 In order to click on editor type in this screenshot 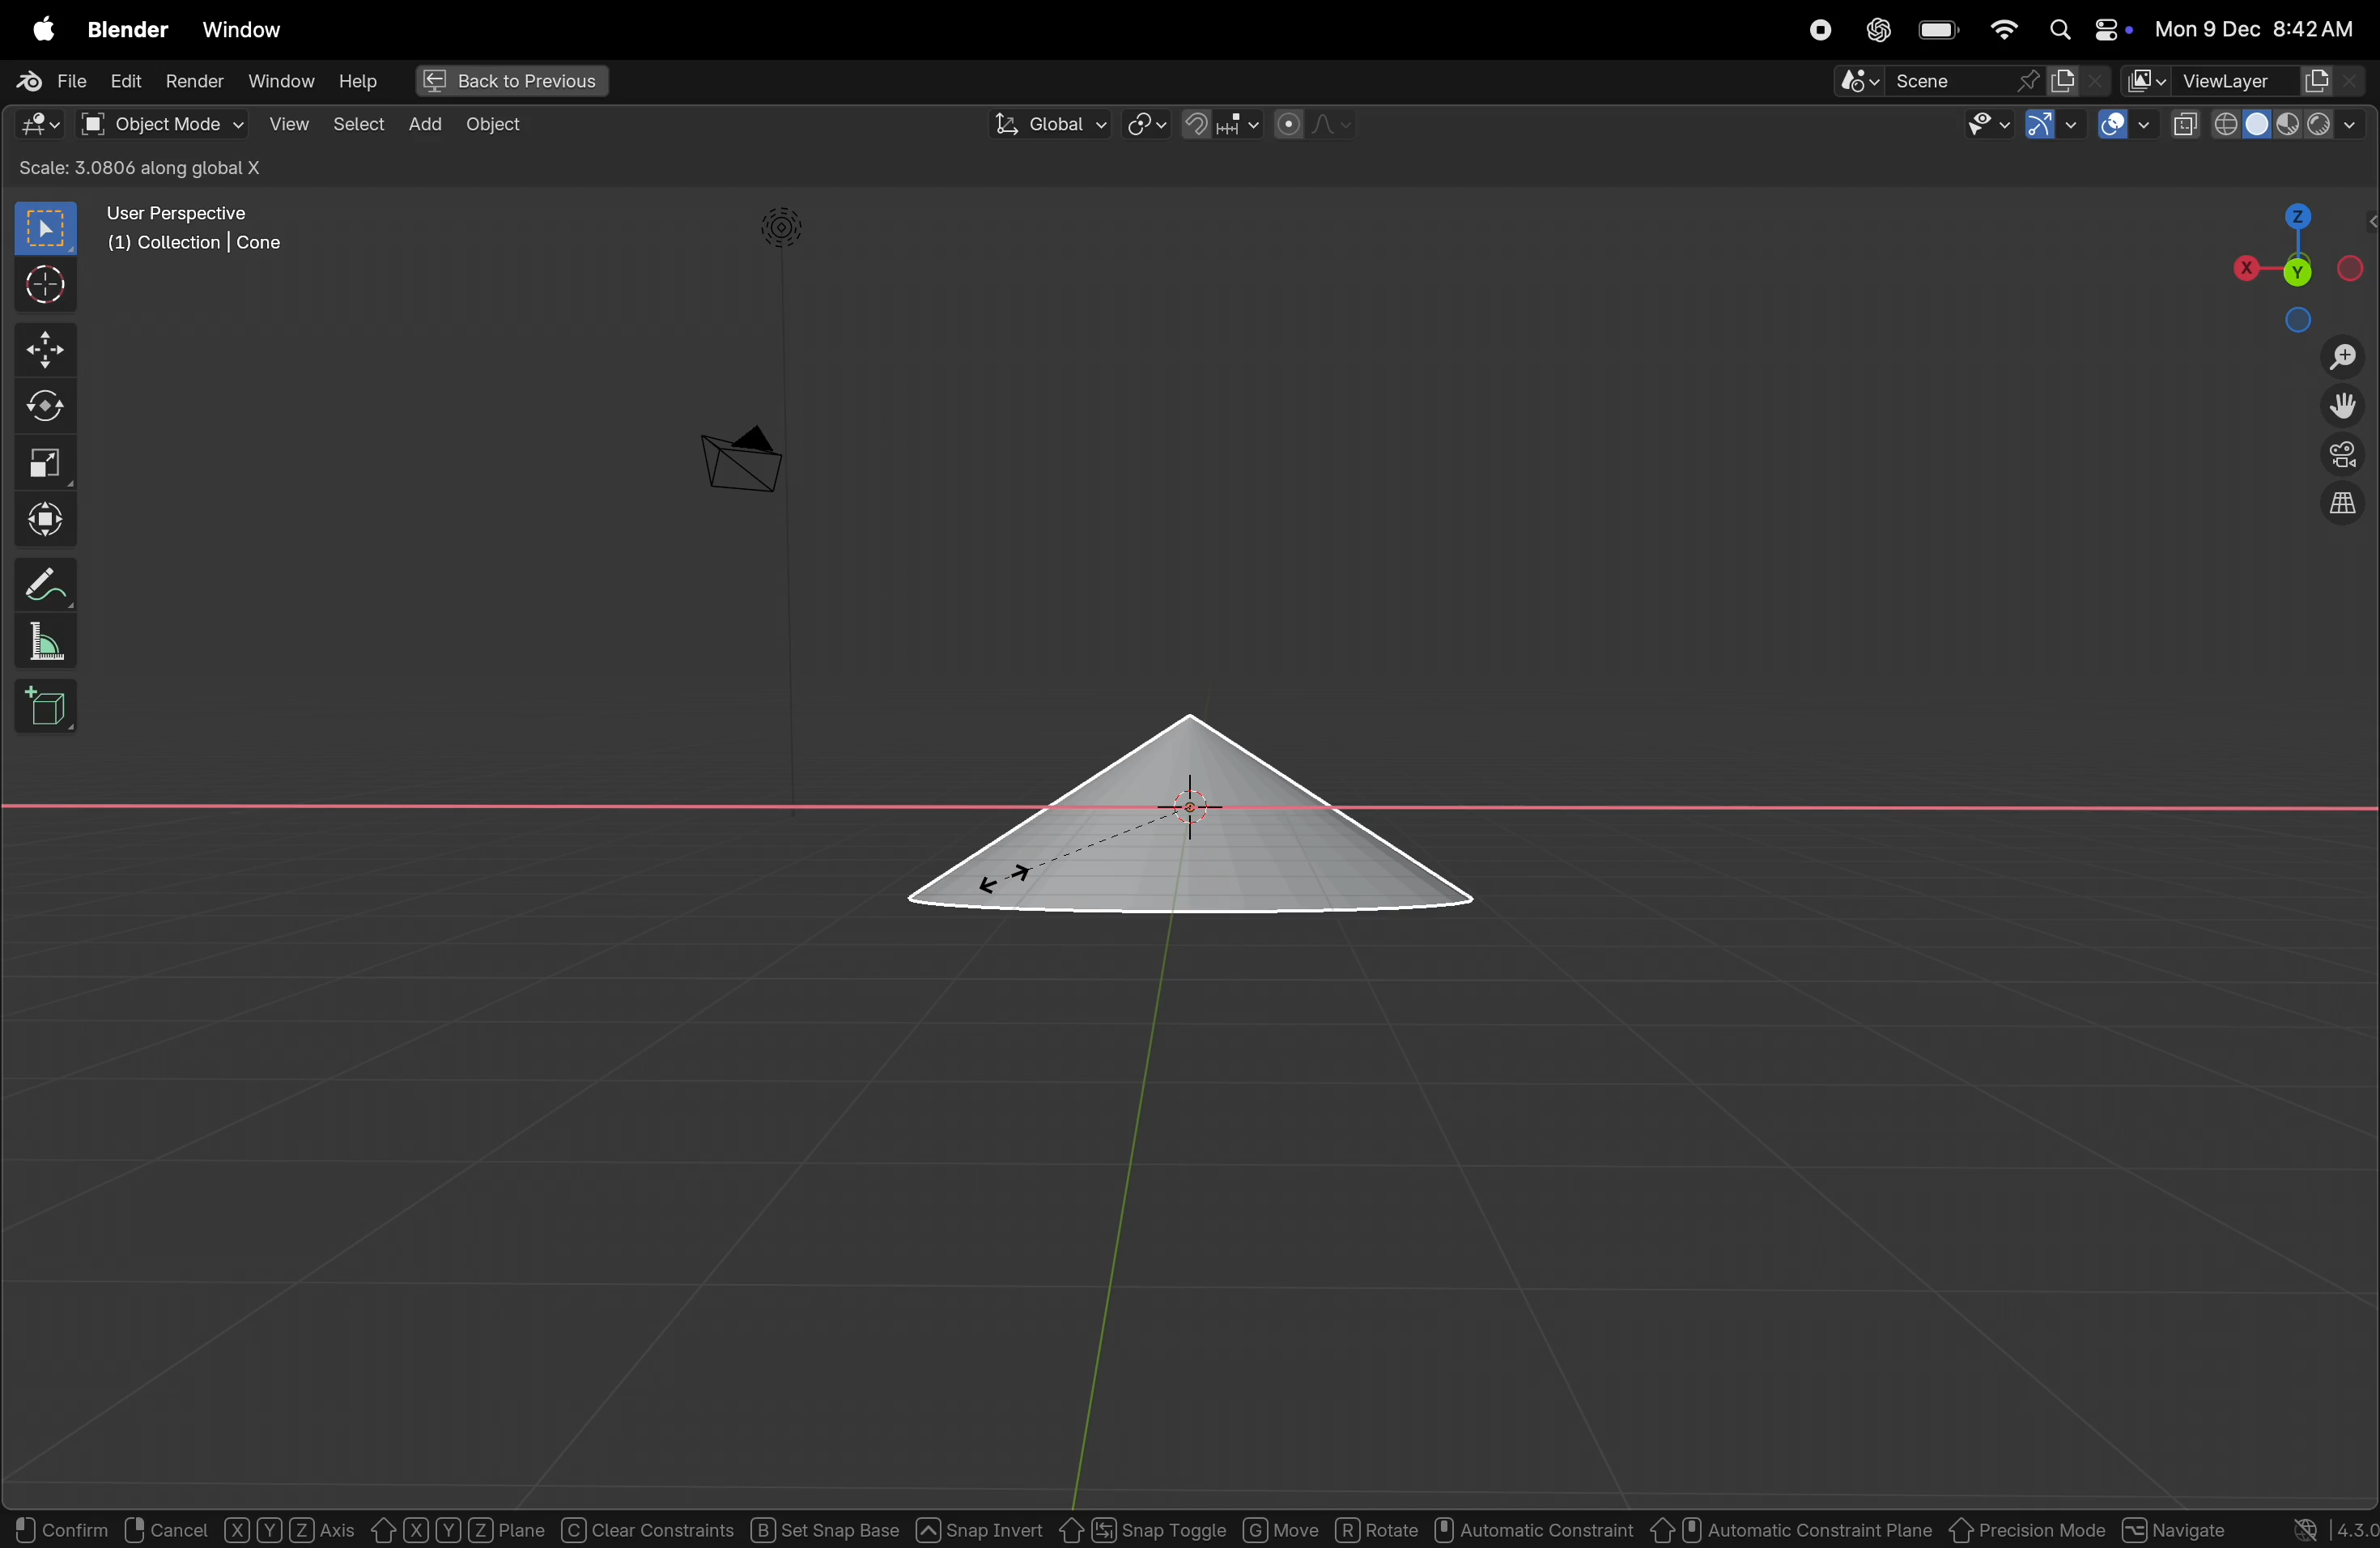, I will do `click(39, 121)`.